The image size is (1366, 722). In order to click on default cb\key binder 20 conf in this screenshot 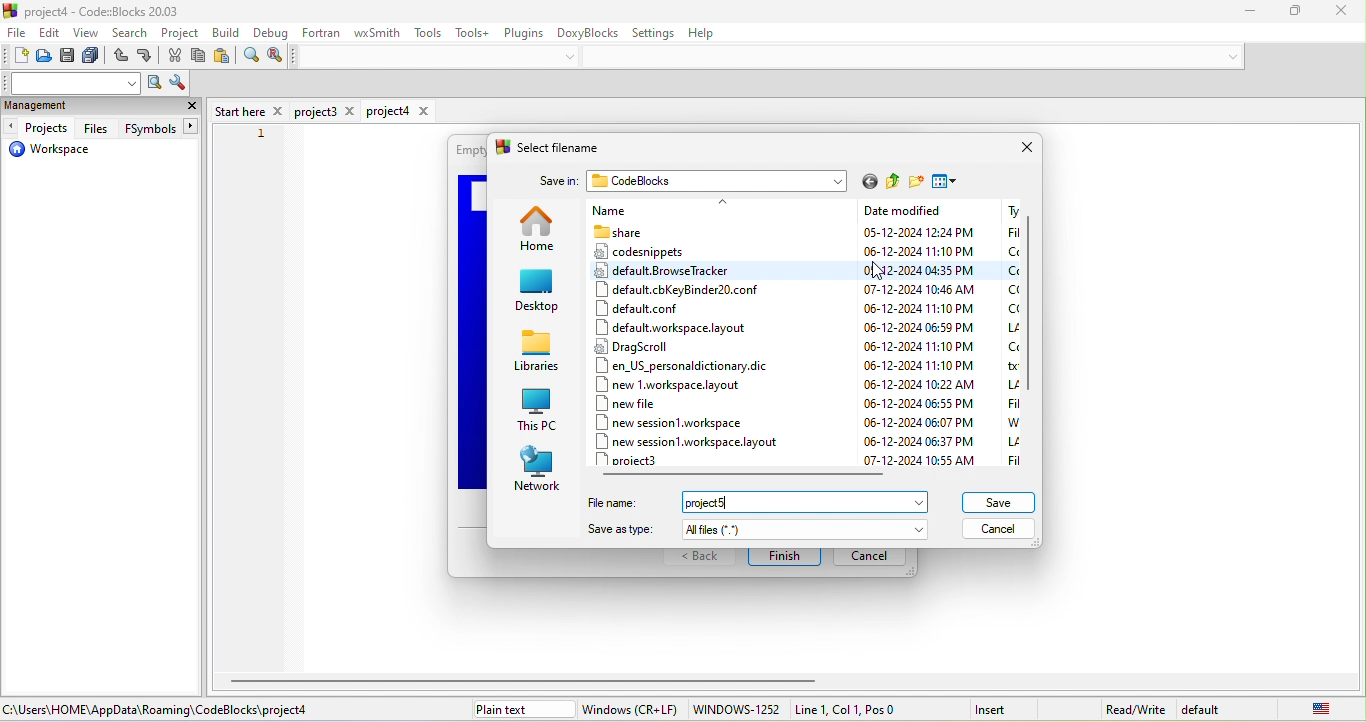, I will do `click(678, 290)`.